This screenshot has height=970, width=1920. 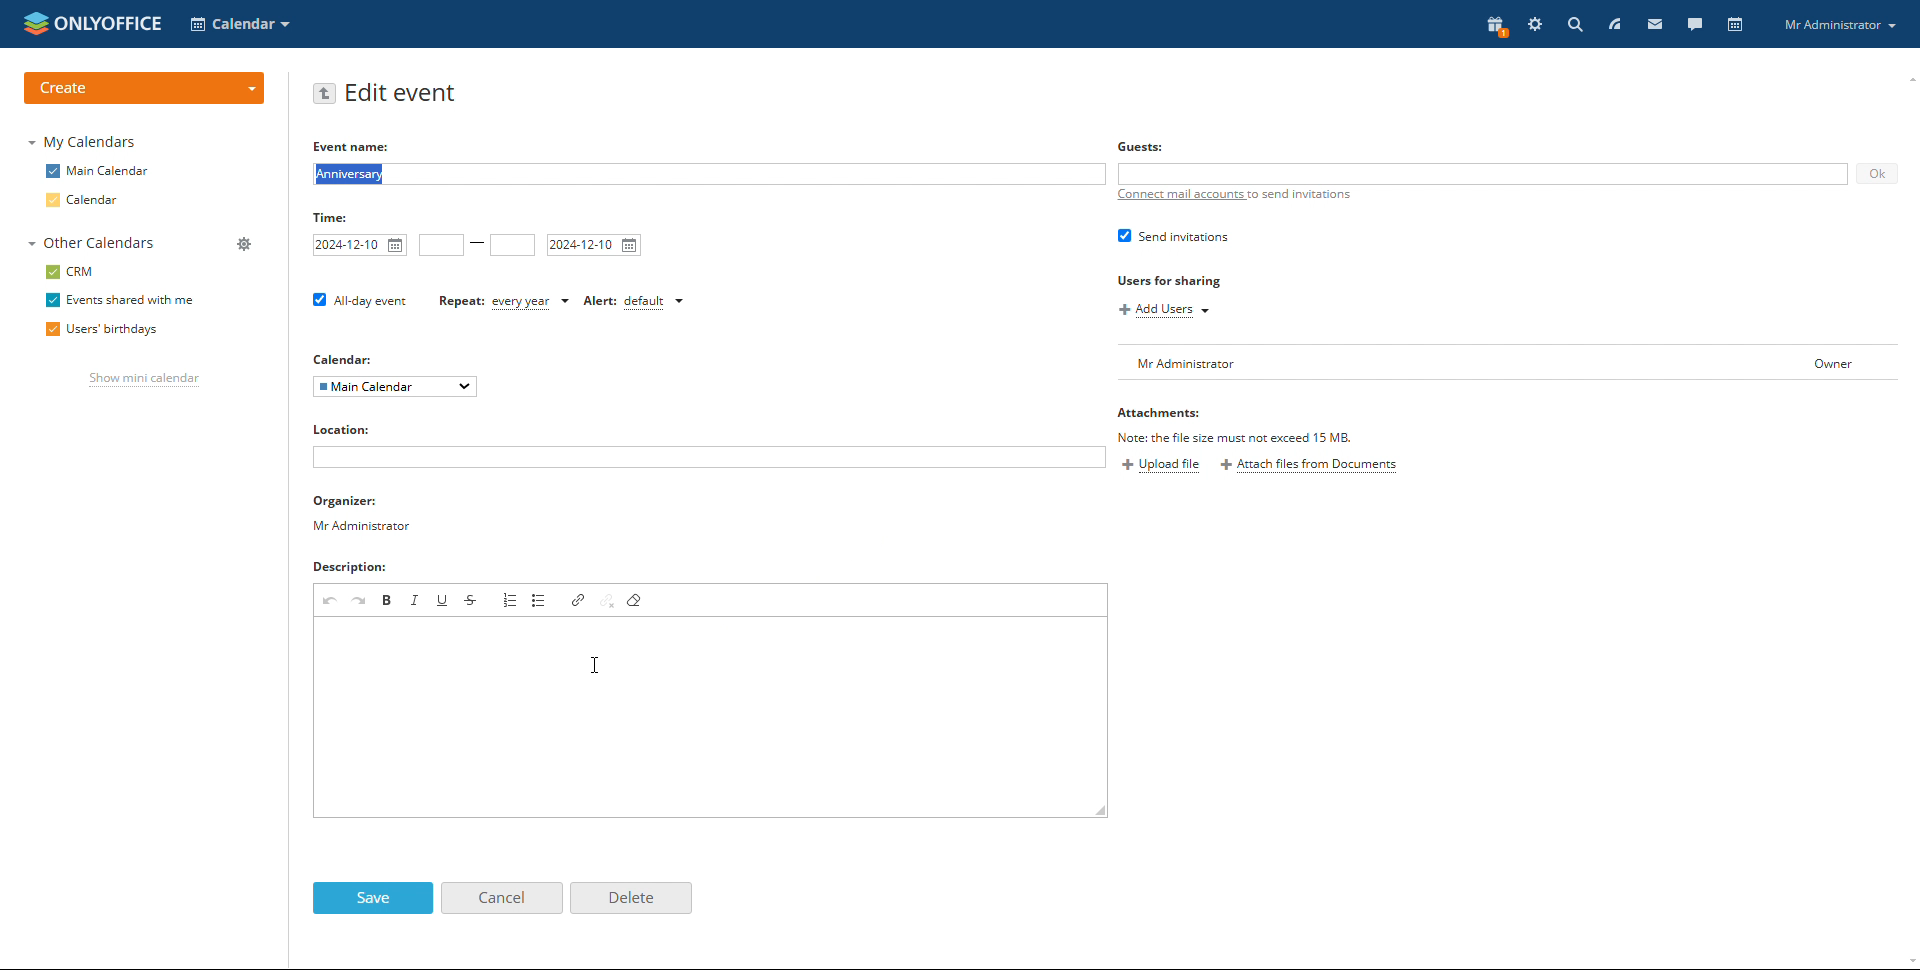 I want to click on logo, so click(x=93, y=22).